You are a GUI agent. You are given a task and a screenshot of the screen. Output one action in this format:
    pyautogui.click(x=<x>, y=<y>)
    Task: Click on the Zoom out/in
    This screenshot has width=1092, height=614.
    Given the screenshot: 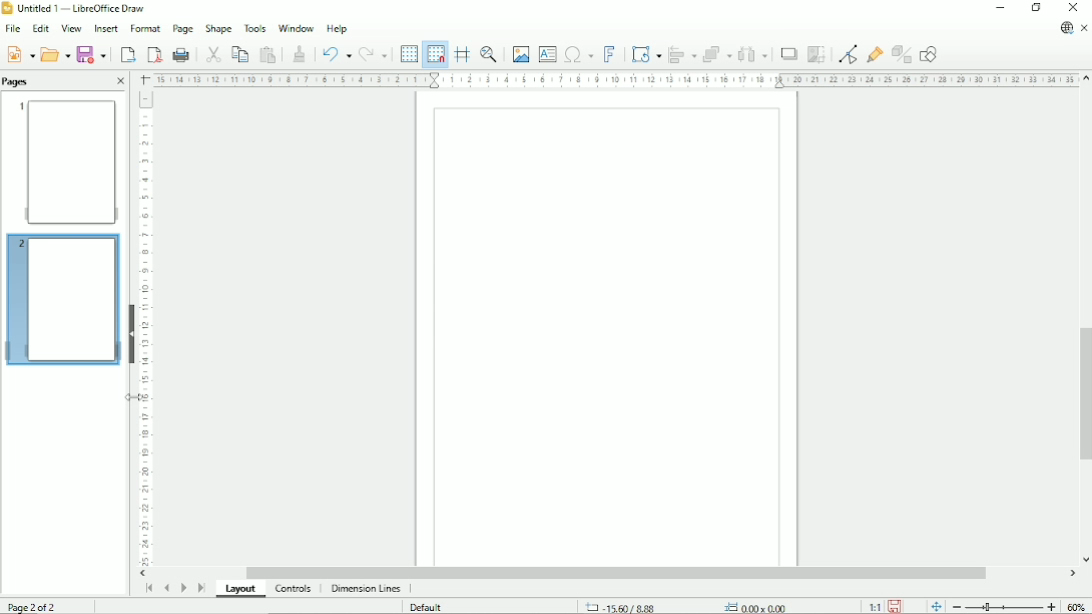 What is the action you would take?
    pyautogui.click(x=1004, y=606)
    